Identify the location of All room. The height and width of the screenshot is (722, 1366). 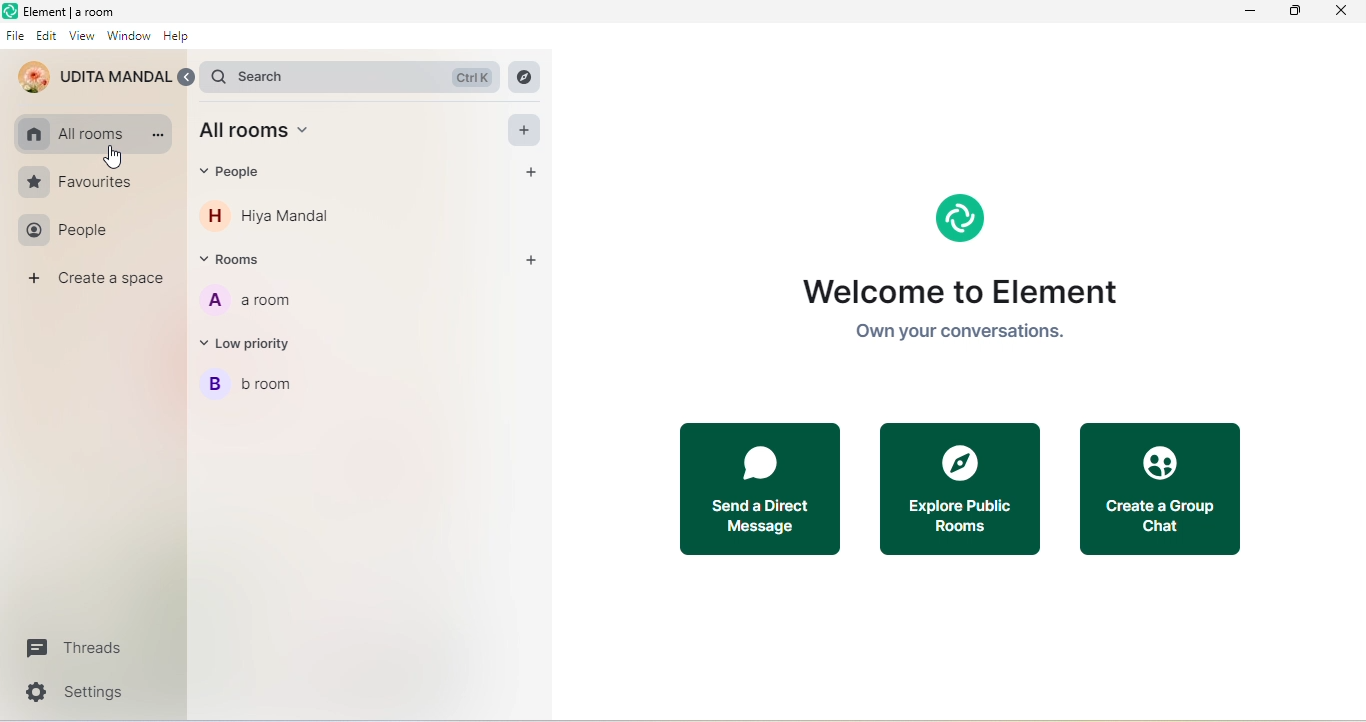
(70, 129).